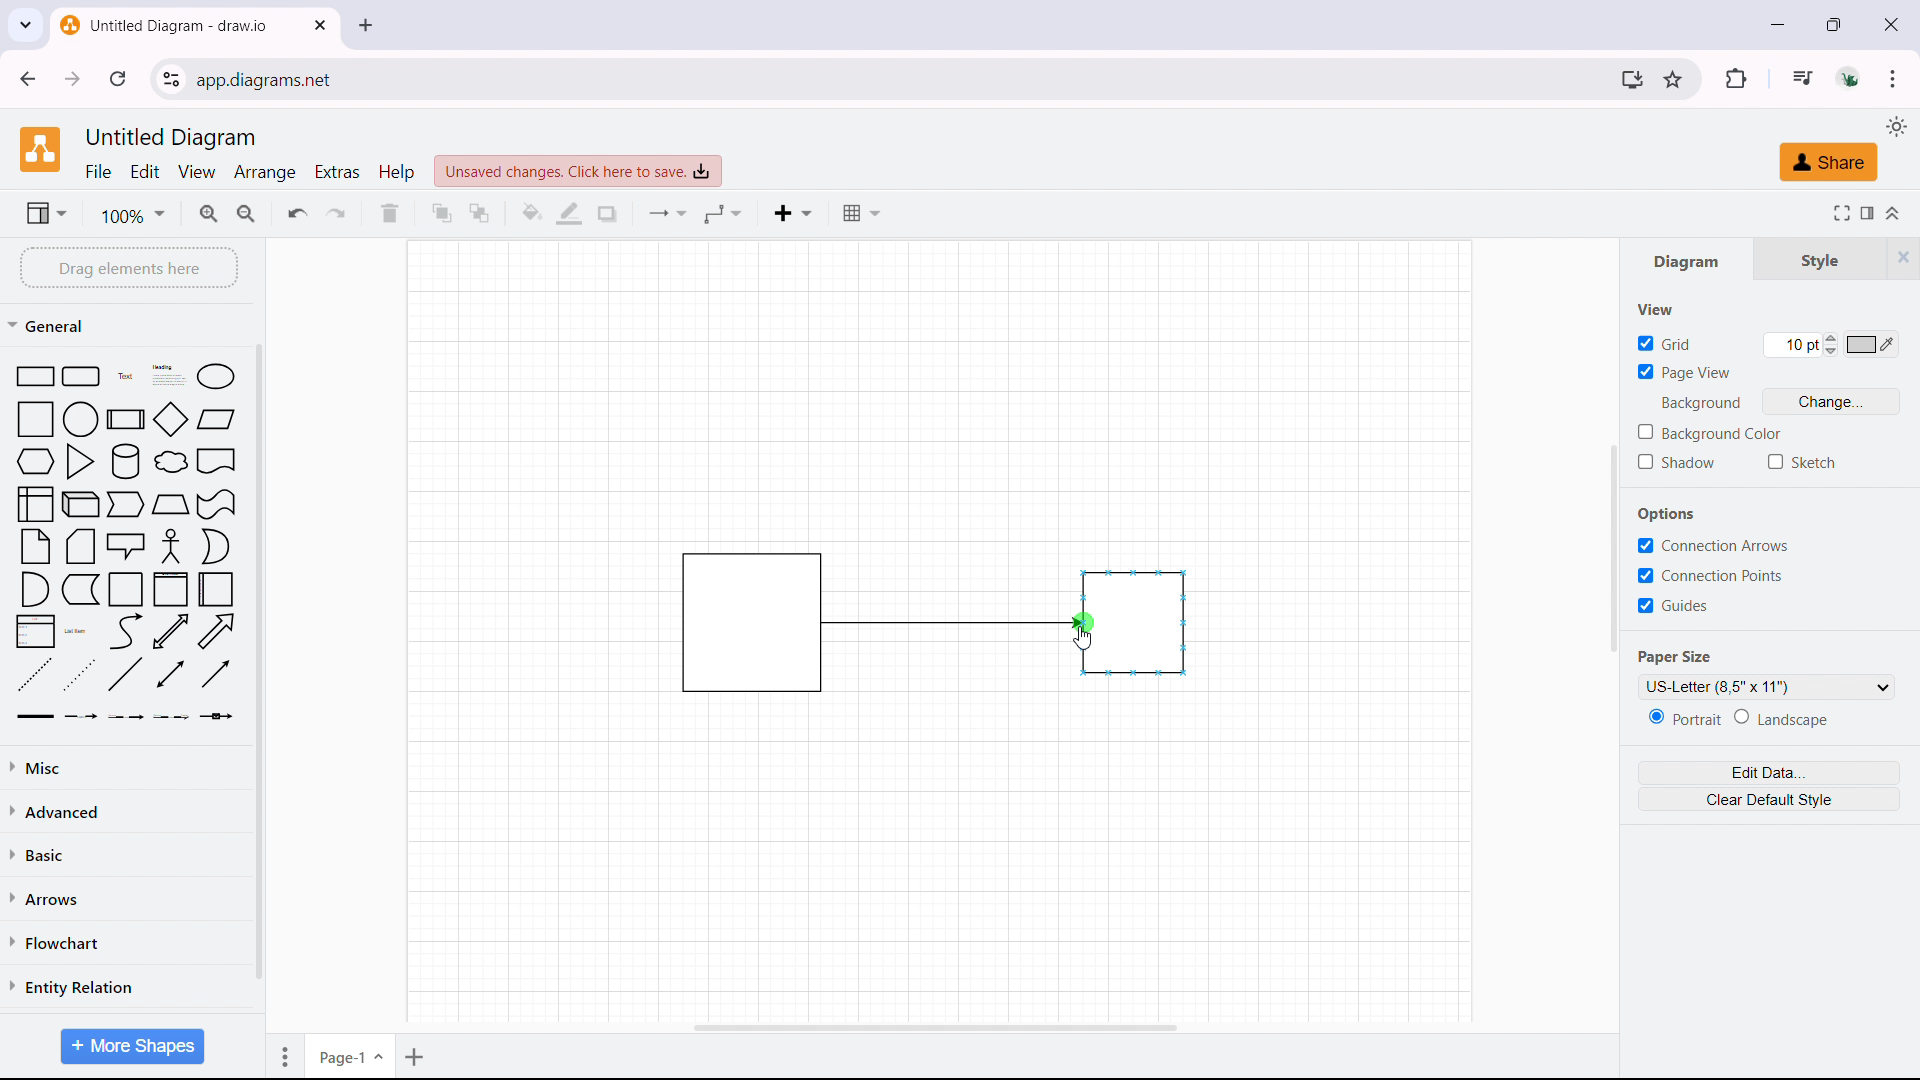 This screenshot has width=1920, height=1080. What do you see at coordinates (366, 25) in the screenshot?
I see `close tab` at bounding box center [366, 25].